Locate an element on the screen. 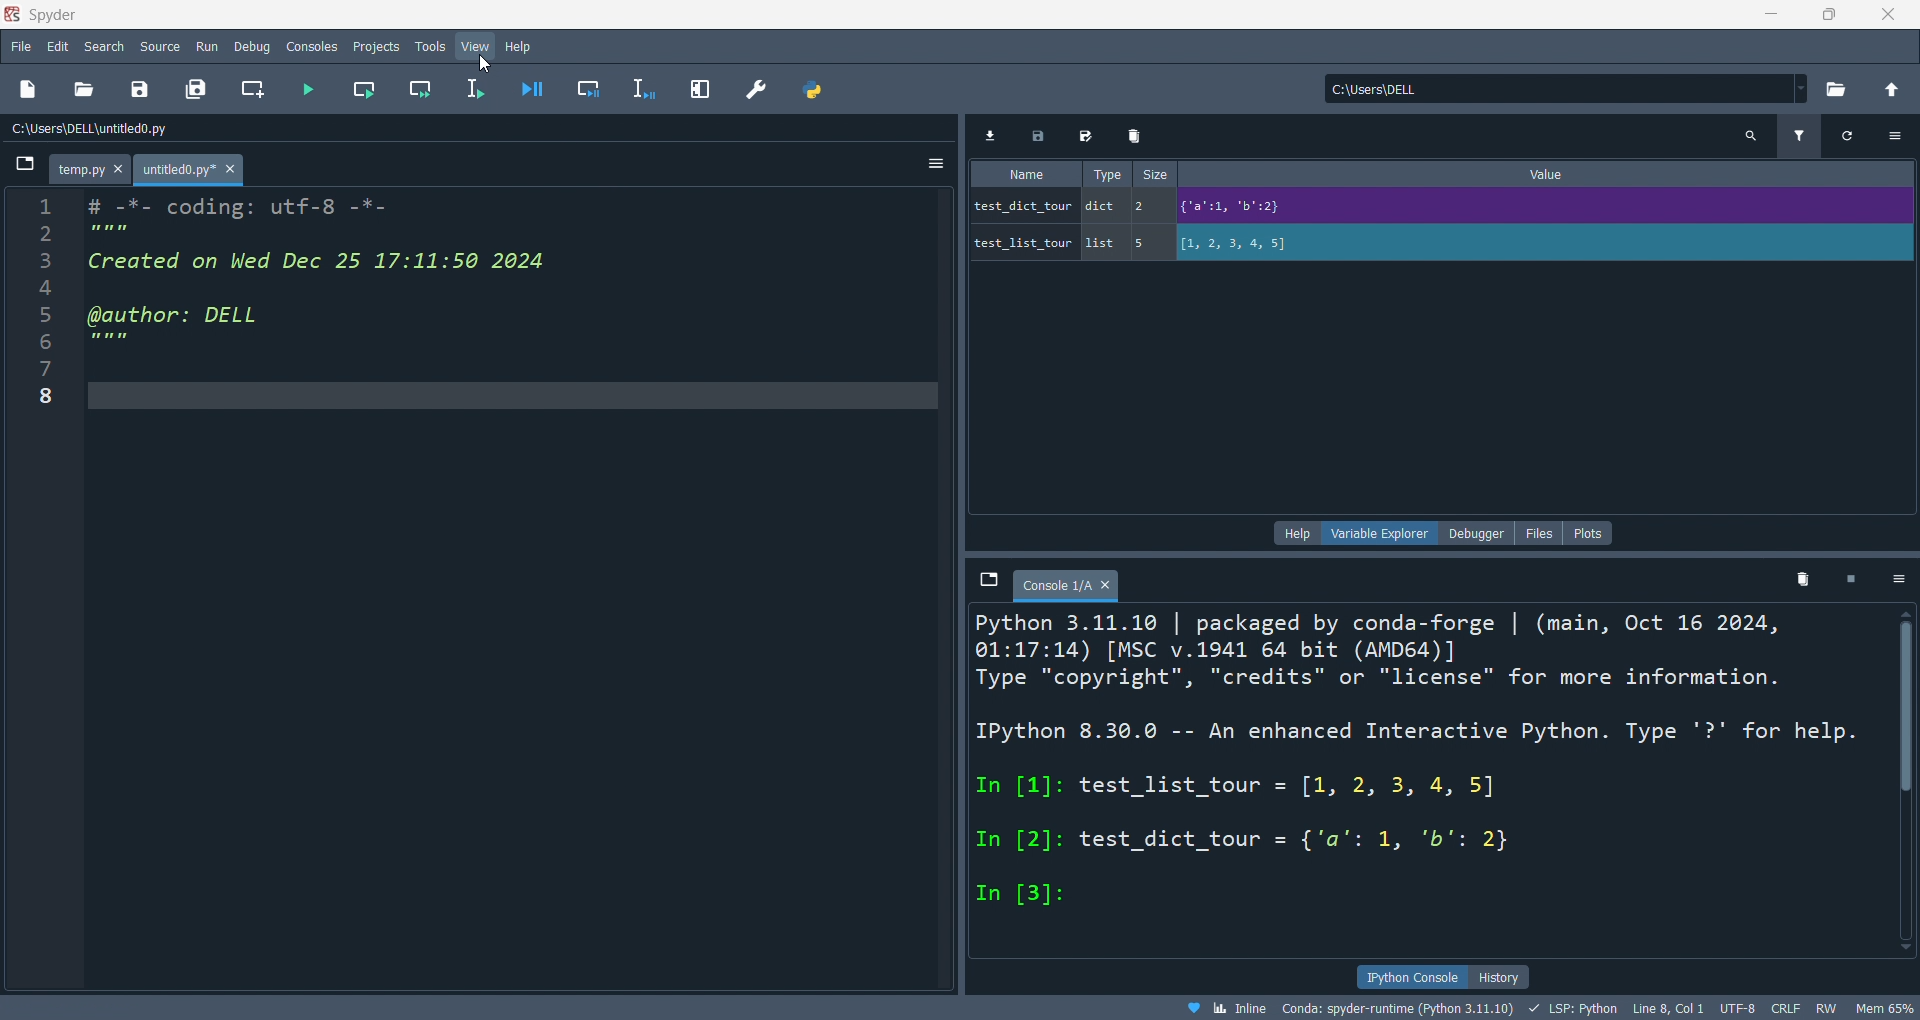 The image size is (1920, 1020). tab - Console 1/A is located at coordinates (1067, 583).